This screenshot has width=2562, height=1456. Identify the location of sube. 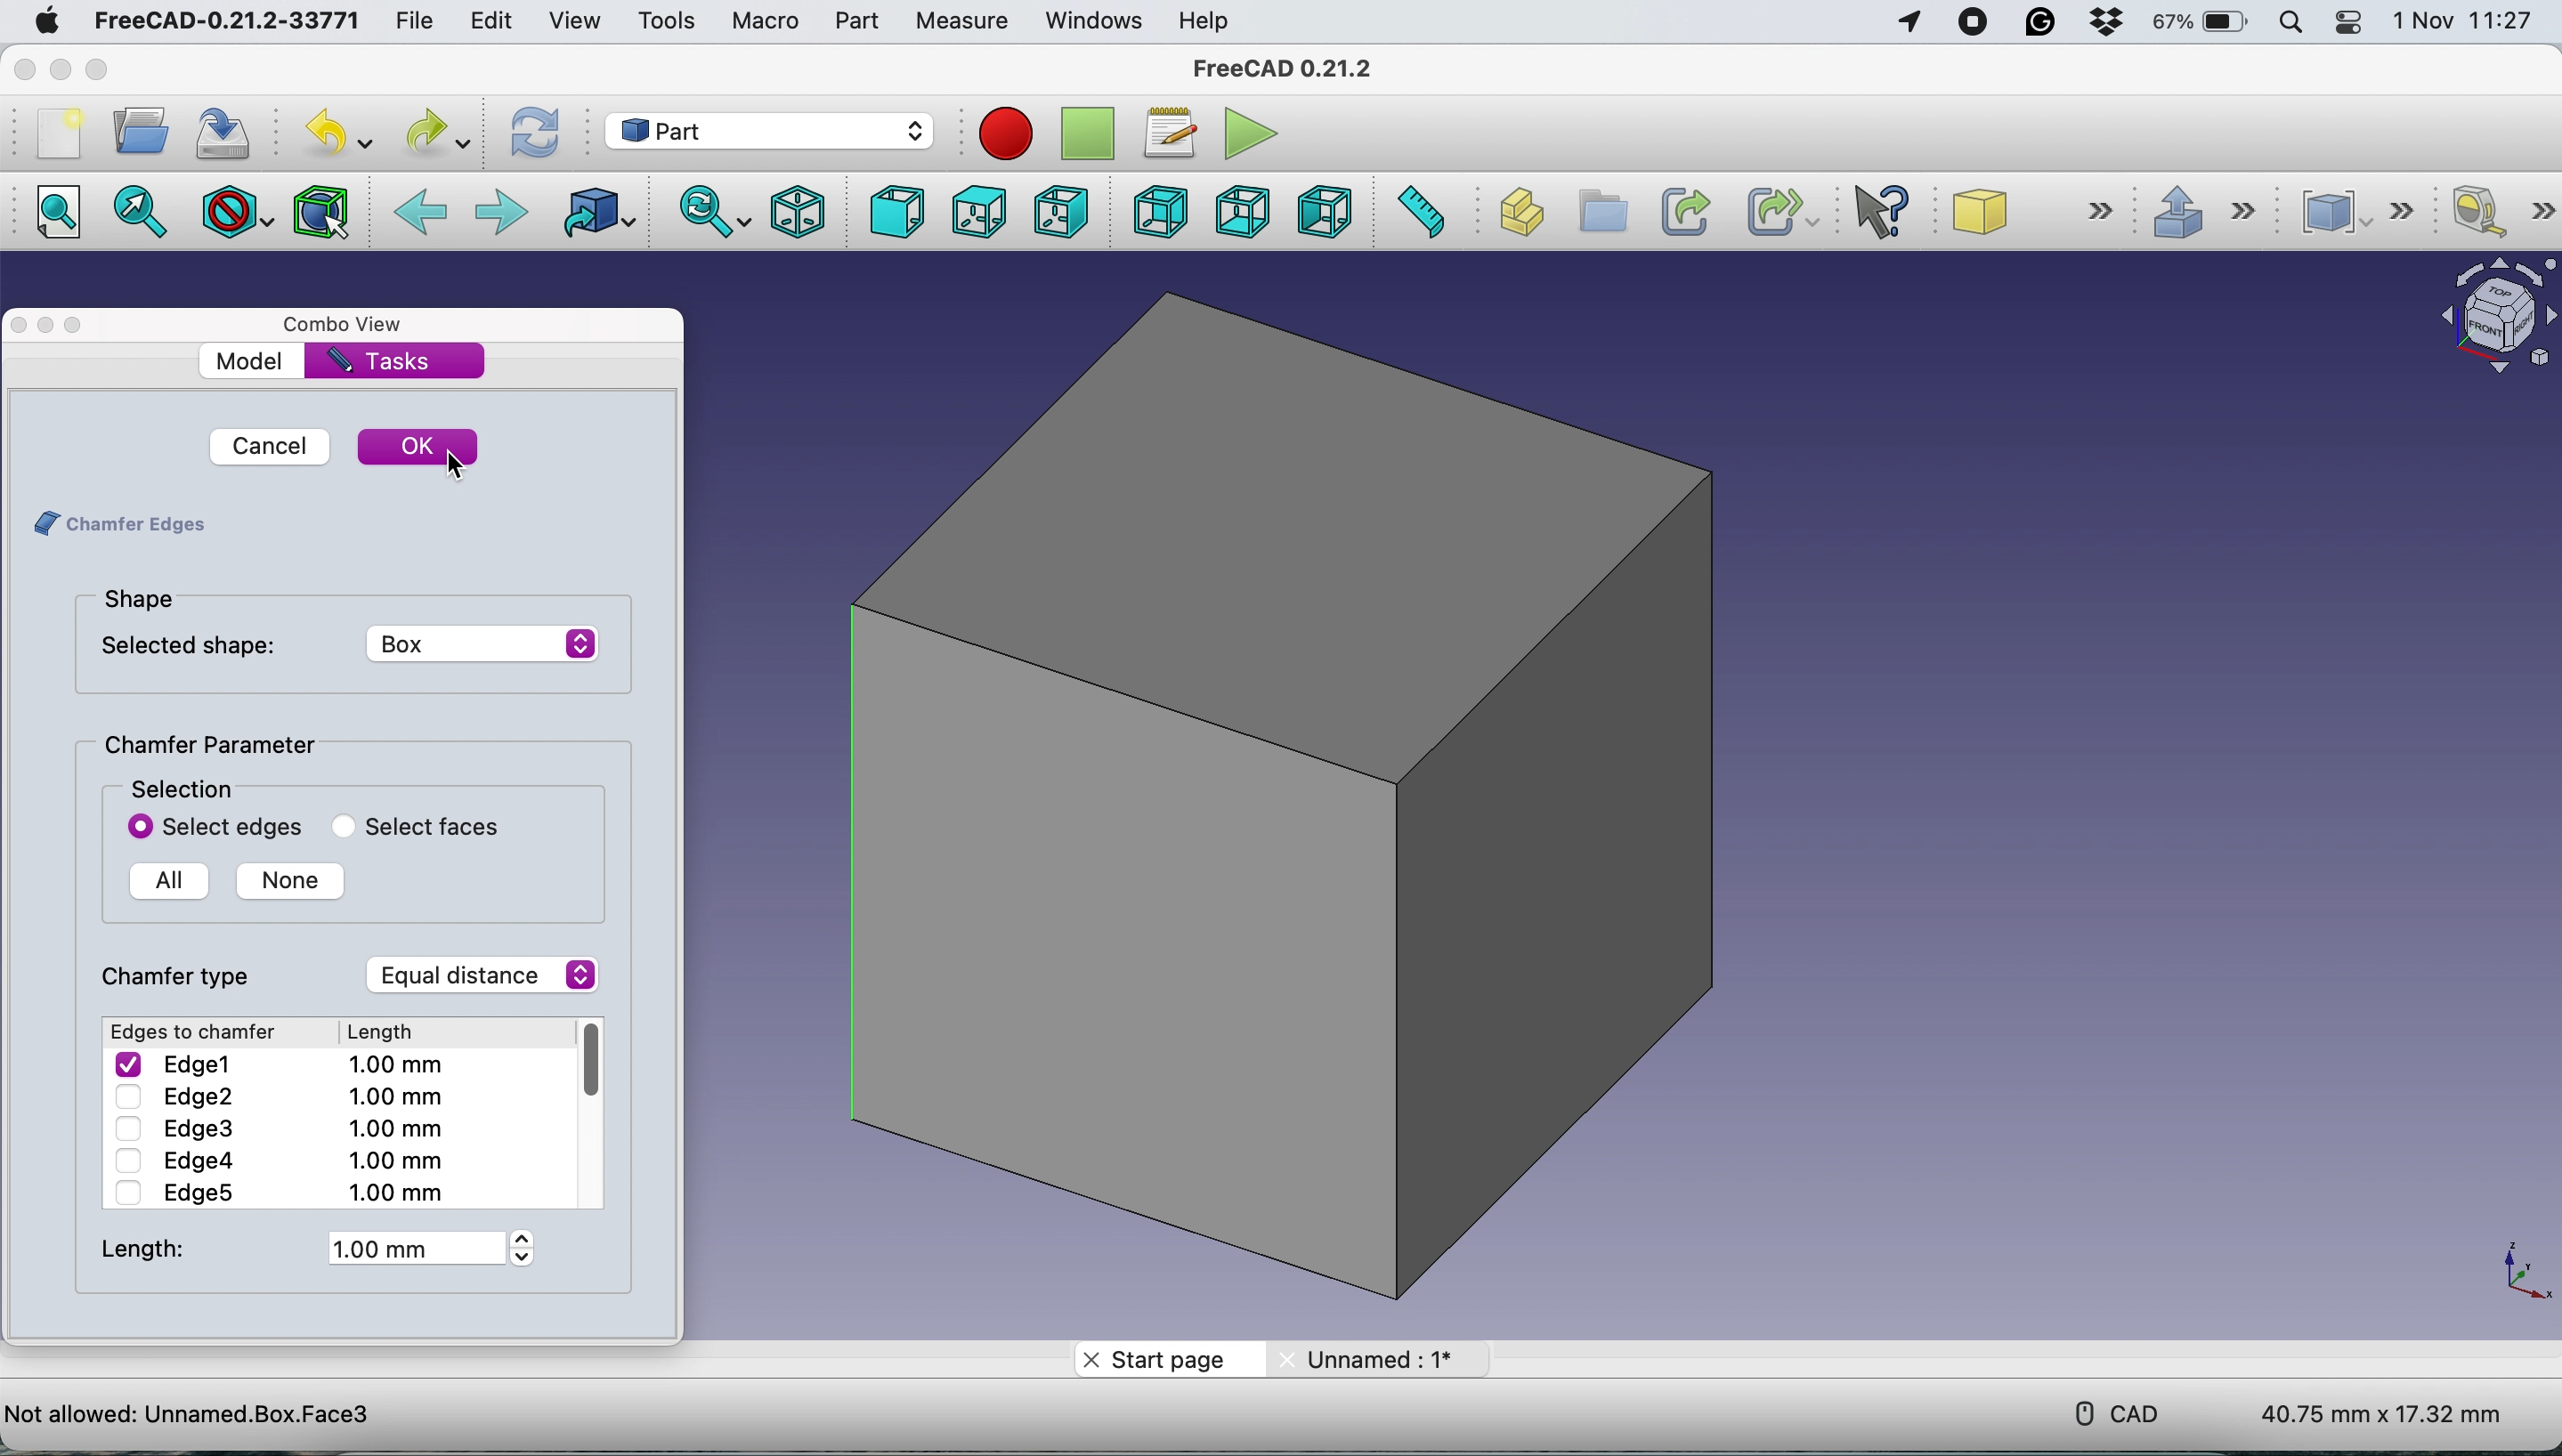
(2033, 211).